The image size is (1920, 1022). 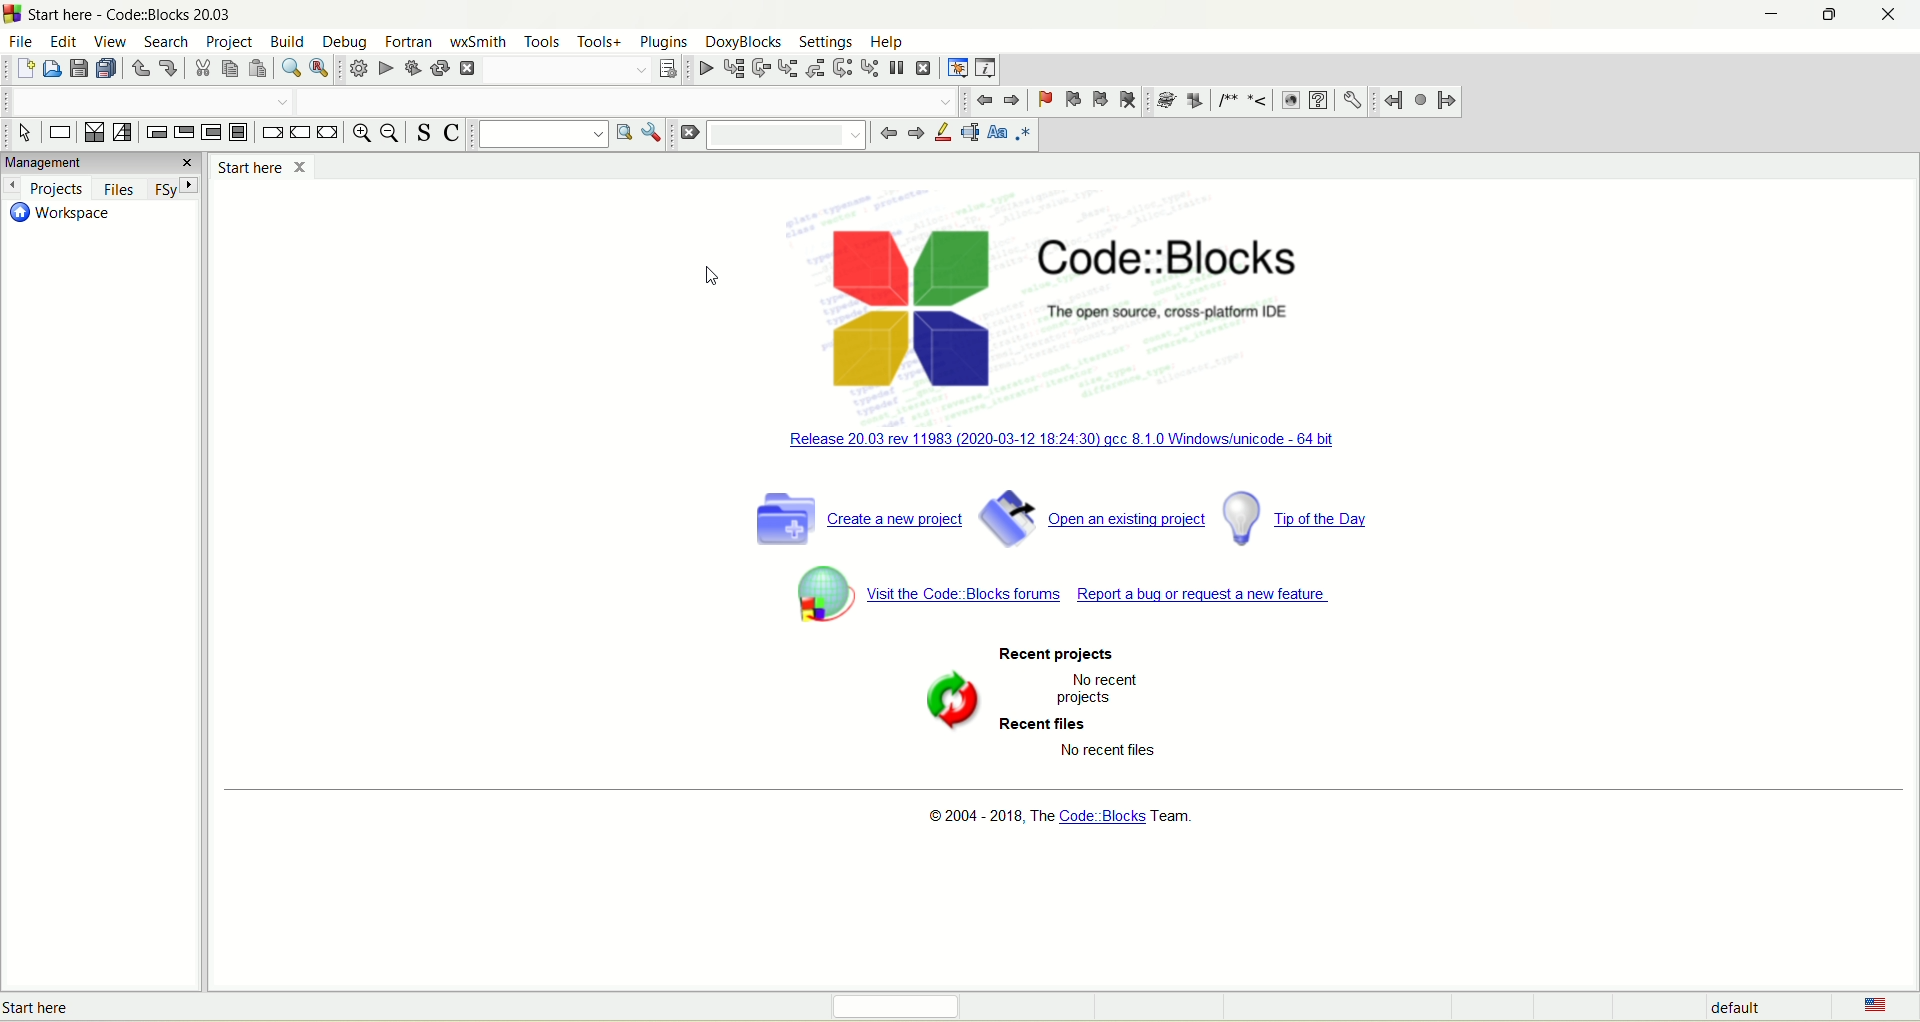 I want to click on open a project, so click(x=1091, y=514).